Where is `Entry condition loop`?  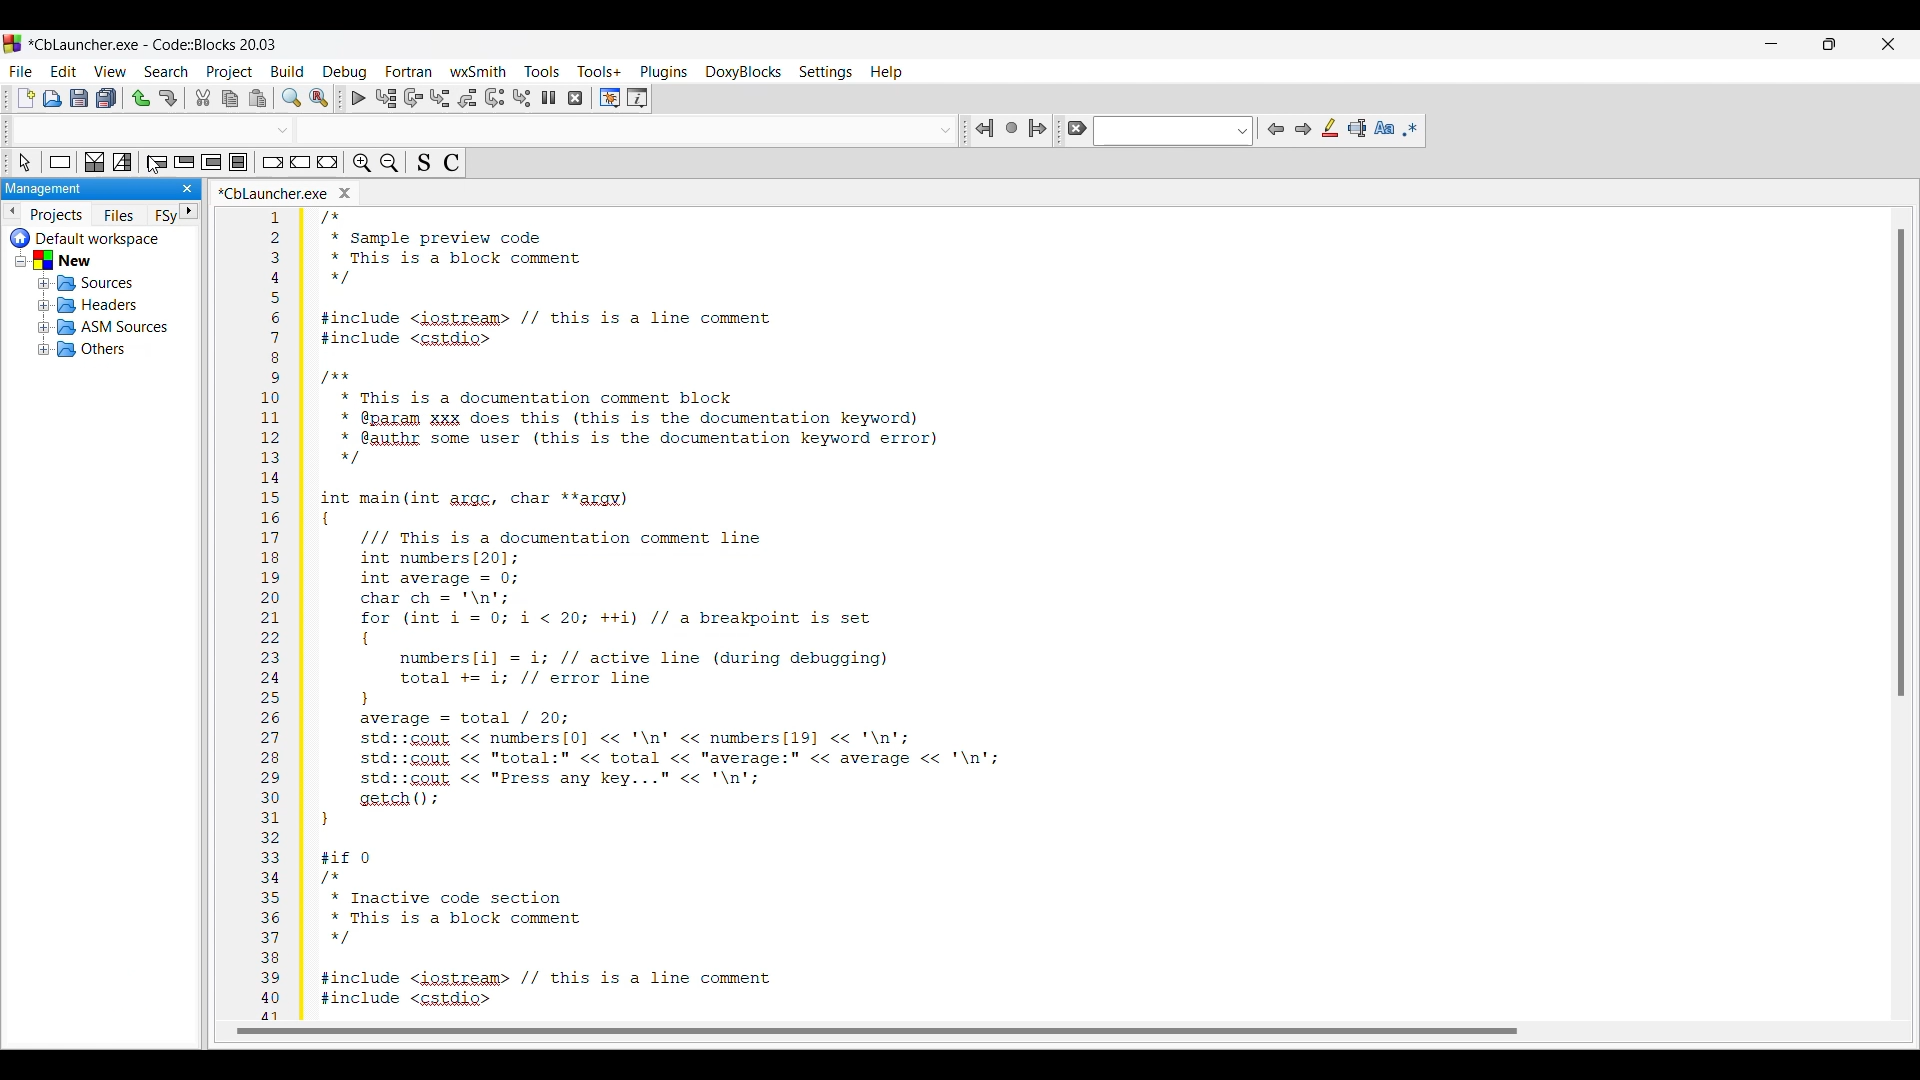 Entry condition loop is located at coordinates (157, 162).